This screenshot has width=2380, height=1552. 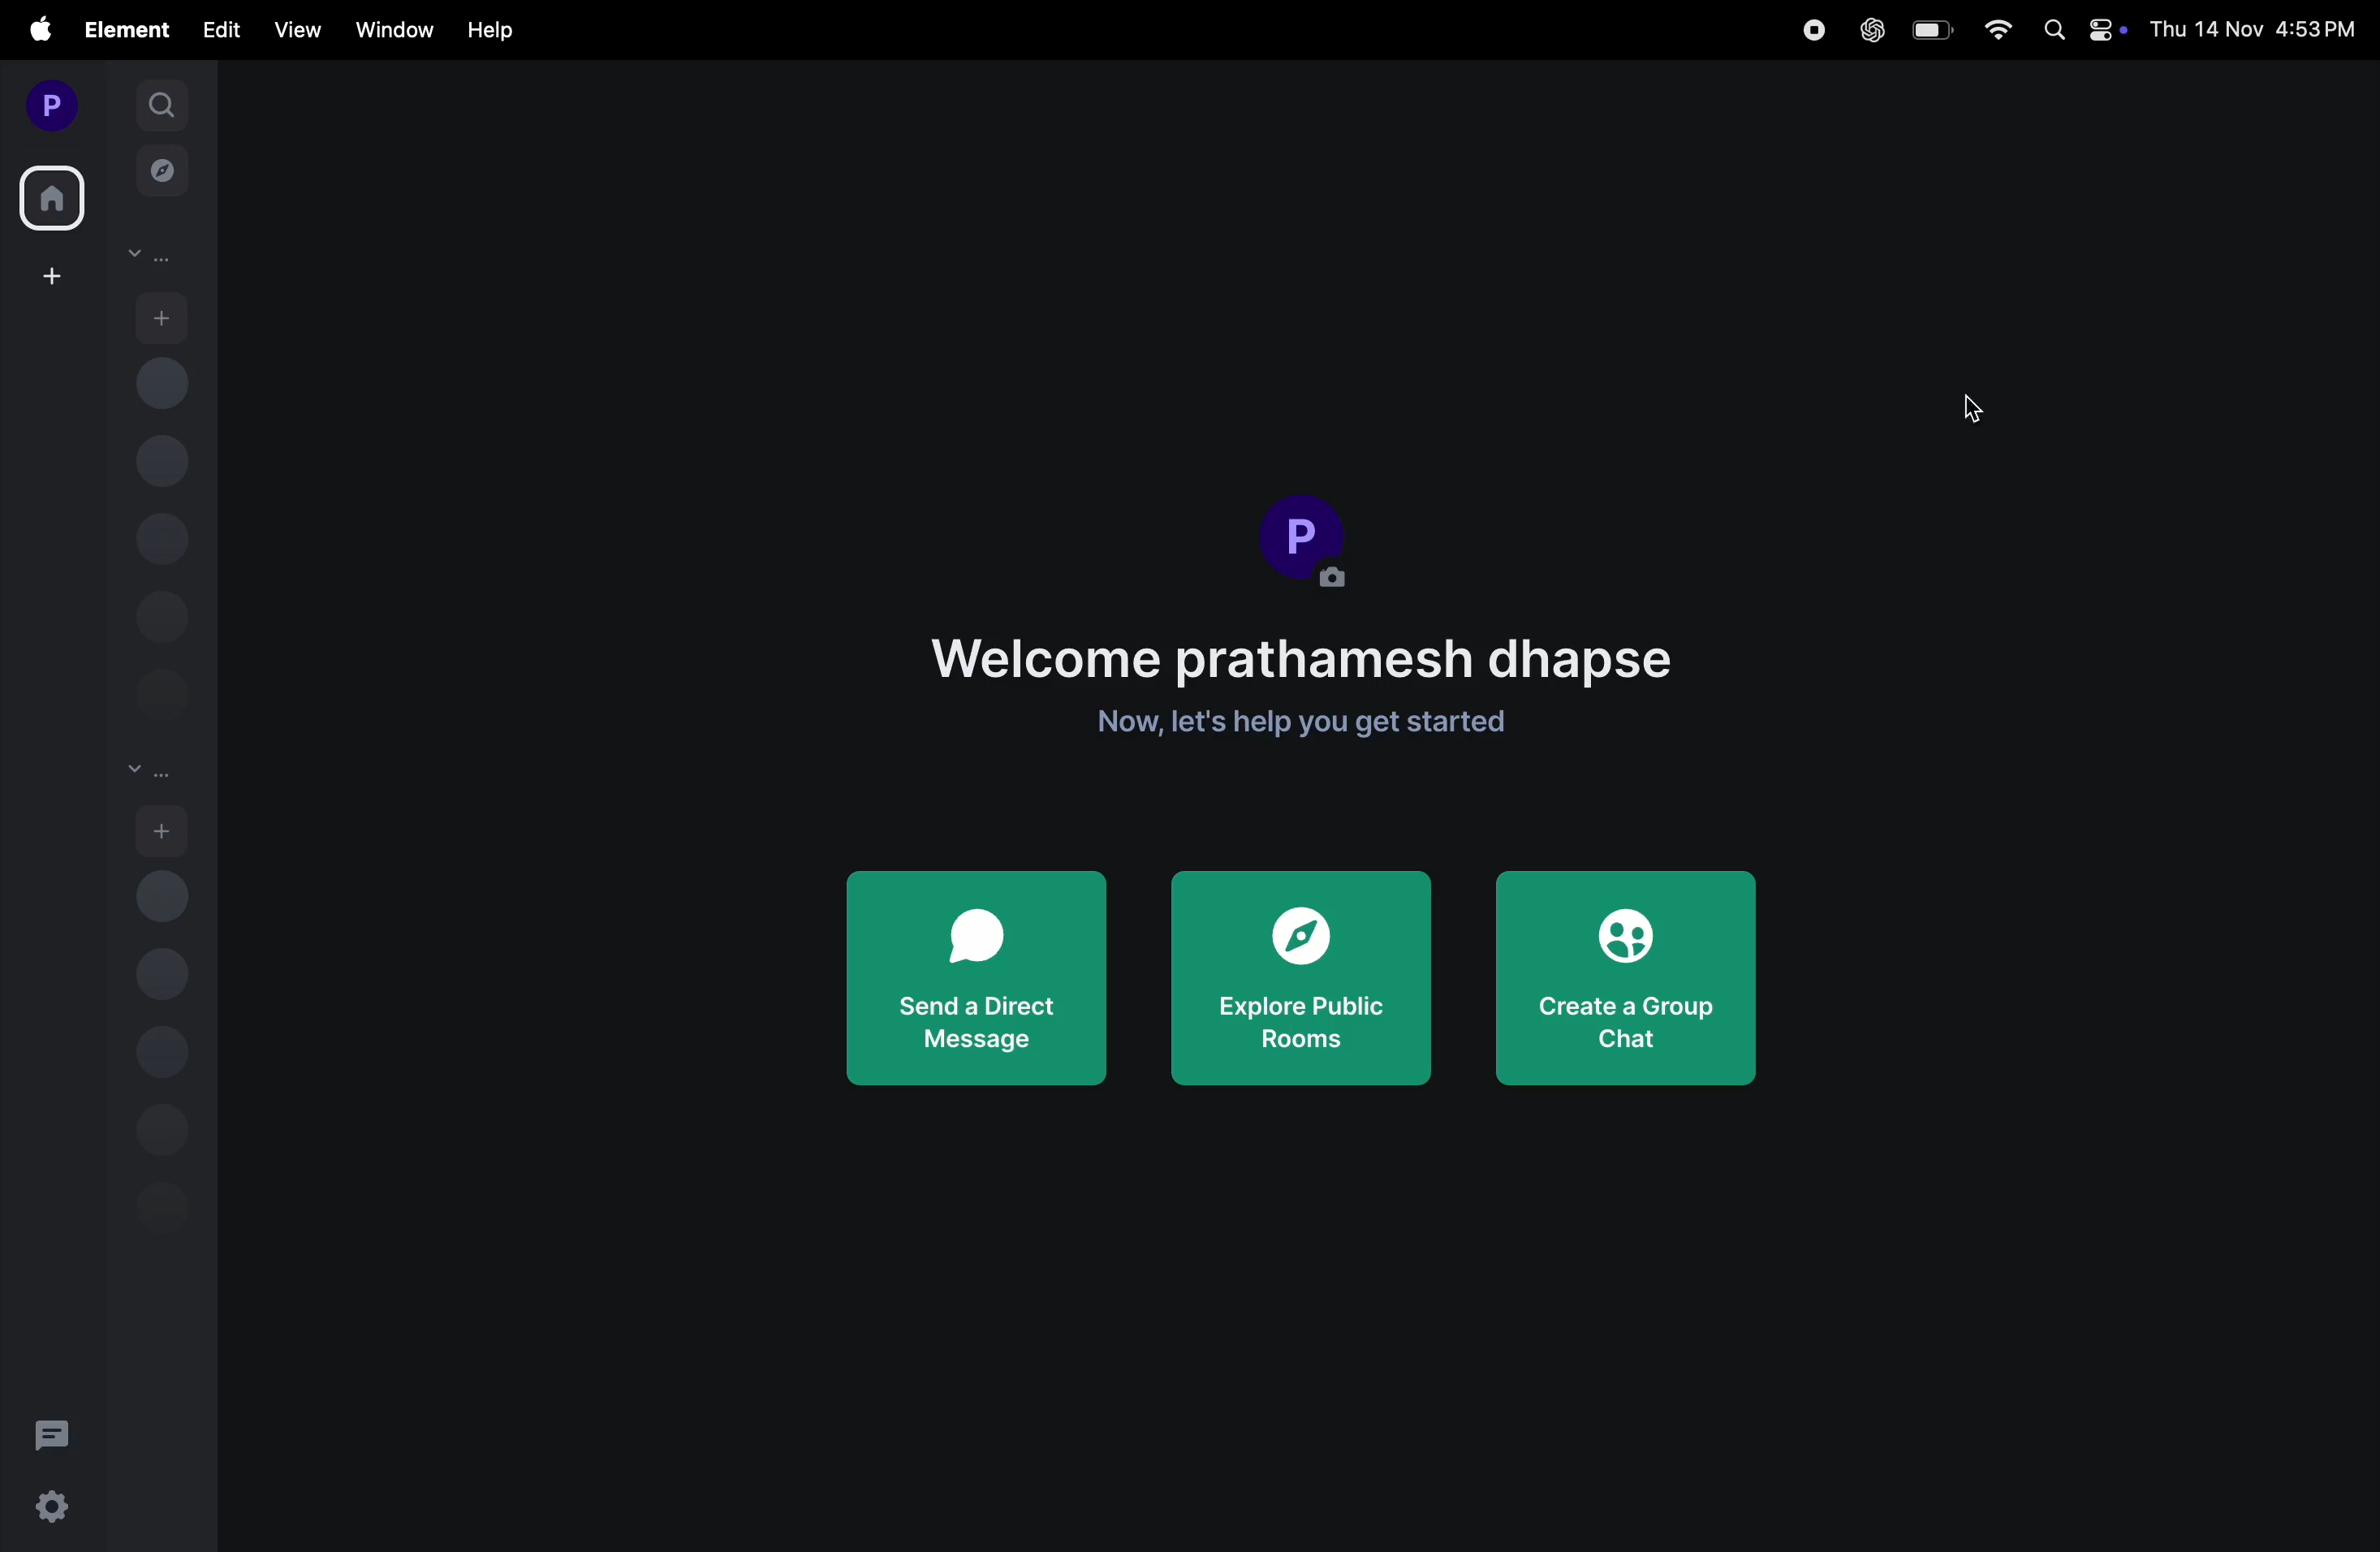 What do you see at coordinates (1307, 539) in the screenshot?
I see `display pic` at bounding box center [1307, 539].